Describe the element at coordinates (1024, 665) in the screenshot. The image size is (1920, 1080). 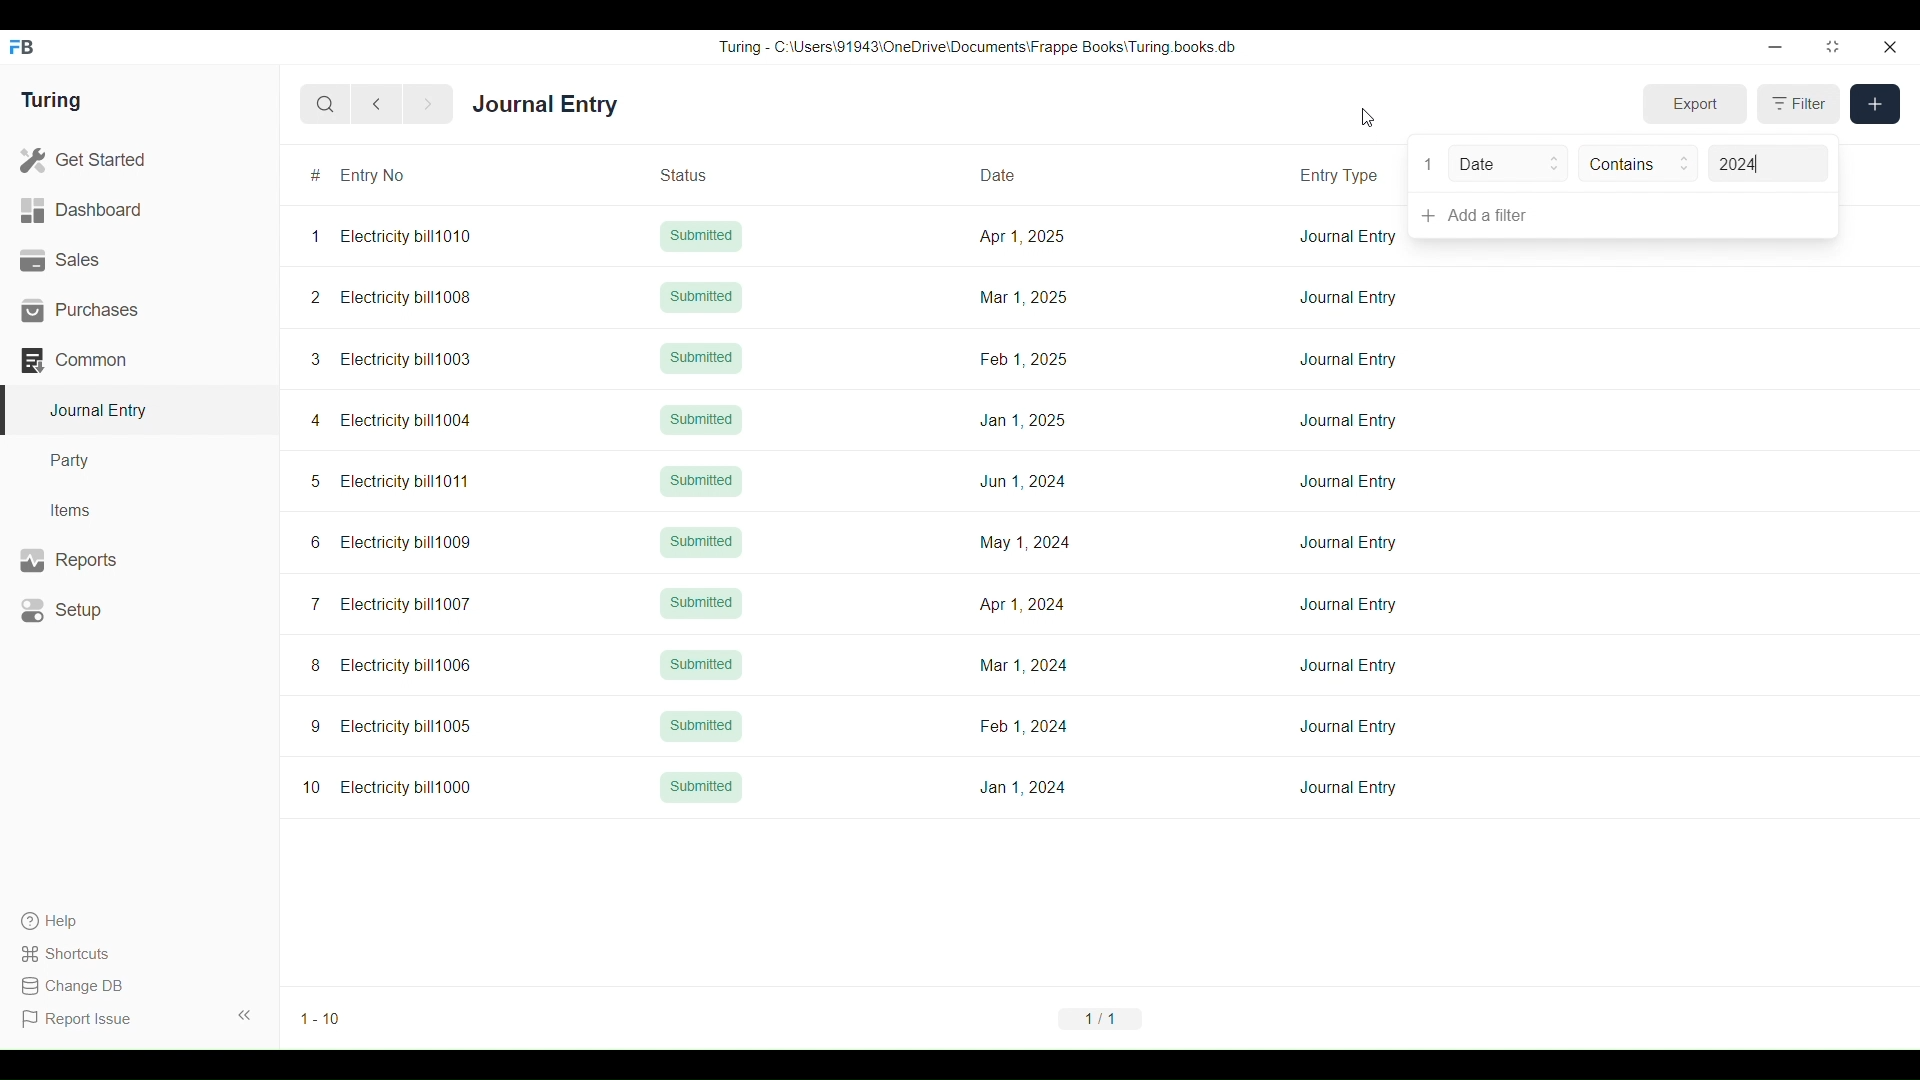
I see `Mar 1, 2024` at that location.